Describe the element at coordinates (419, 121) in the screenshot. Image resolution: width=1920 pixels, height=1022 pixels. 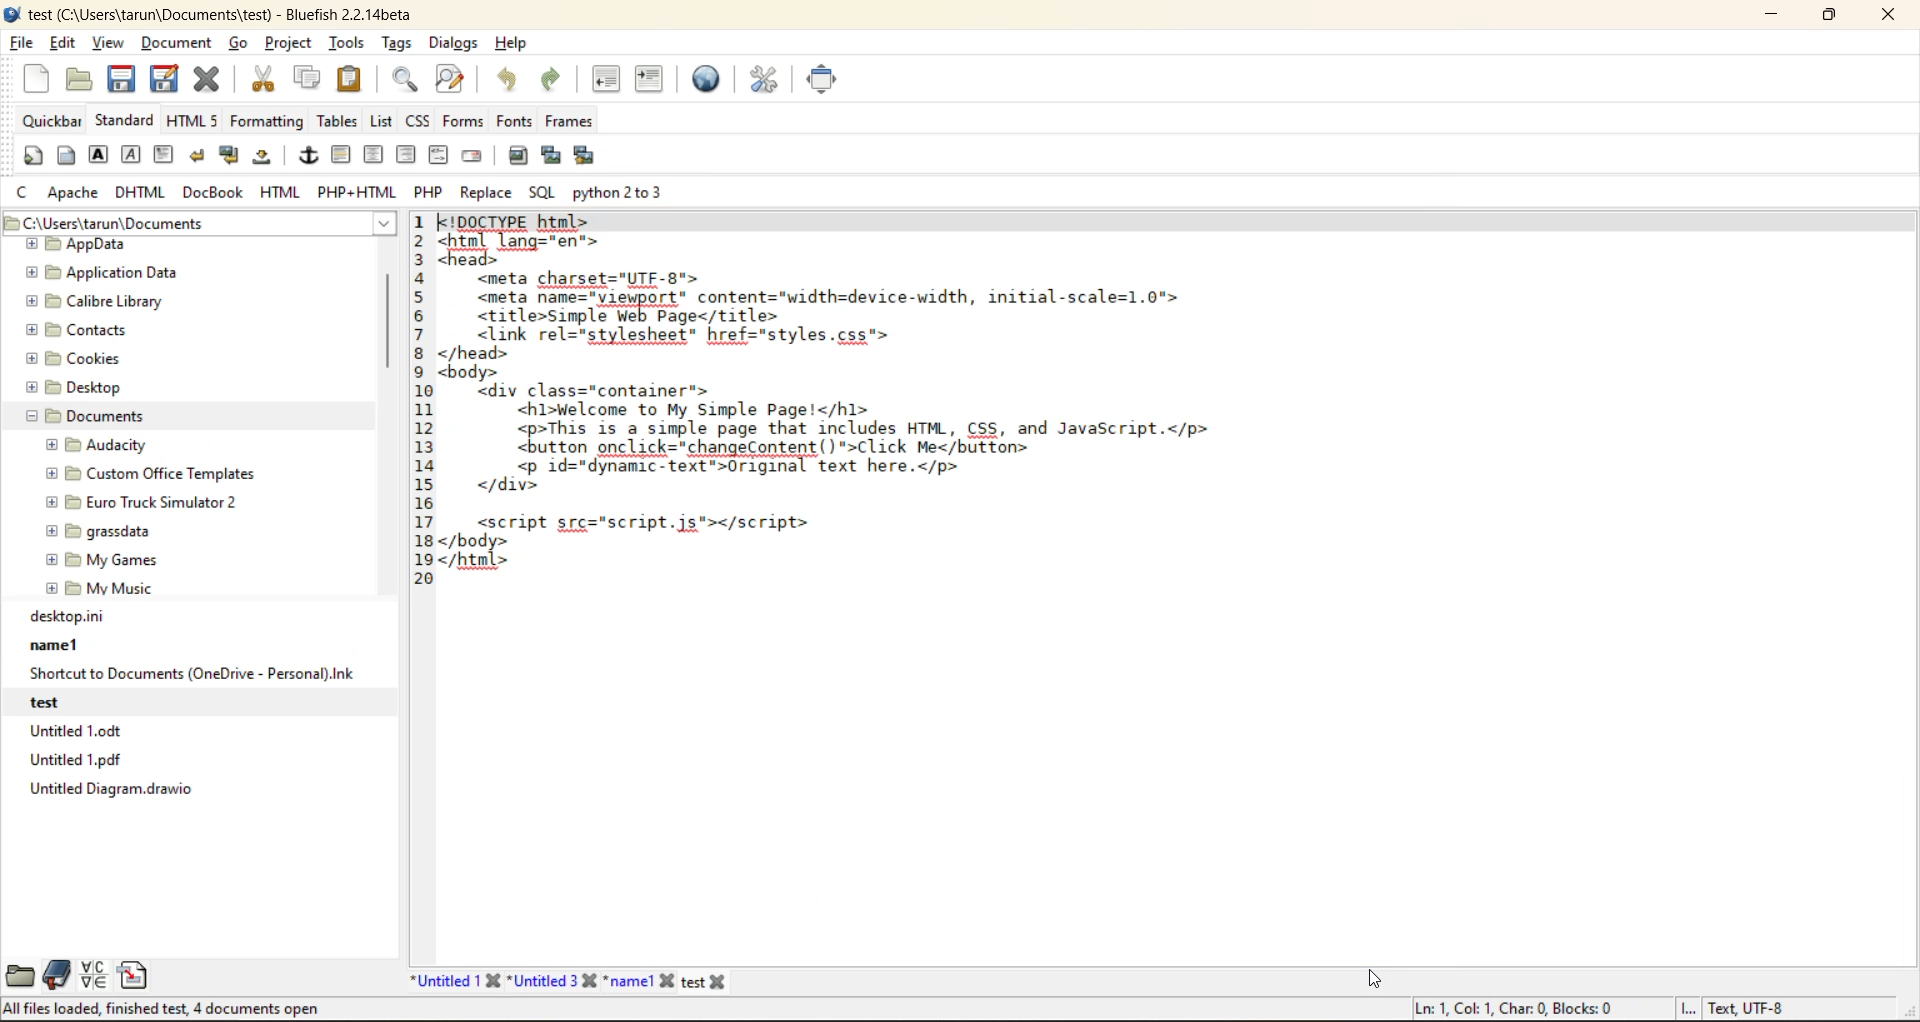
I see `css` at that location.